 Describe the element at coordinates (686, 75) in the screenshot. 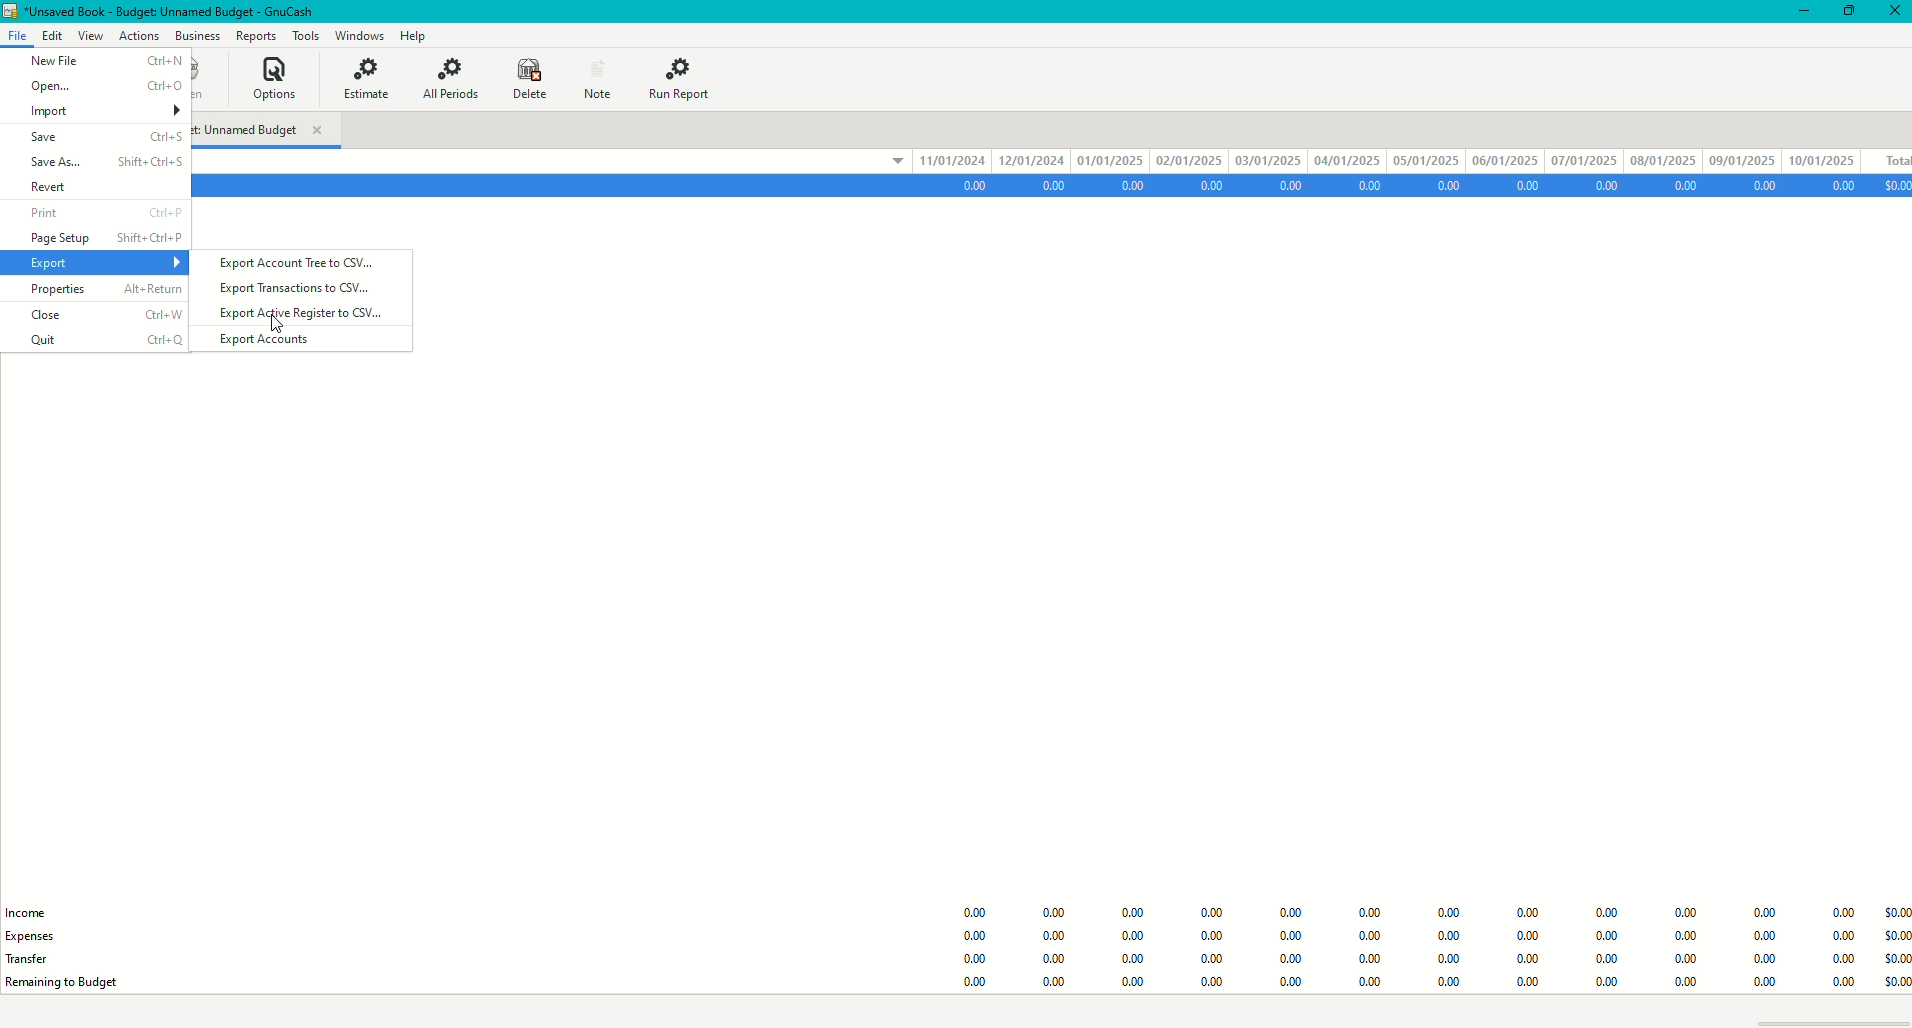

I see `Run Report` at that location.